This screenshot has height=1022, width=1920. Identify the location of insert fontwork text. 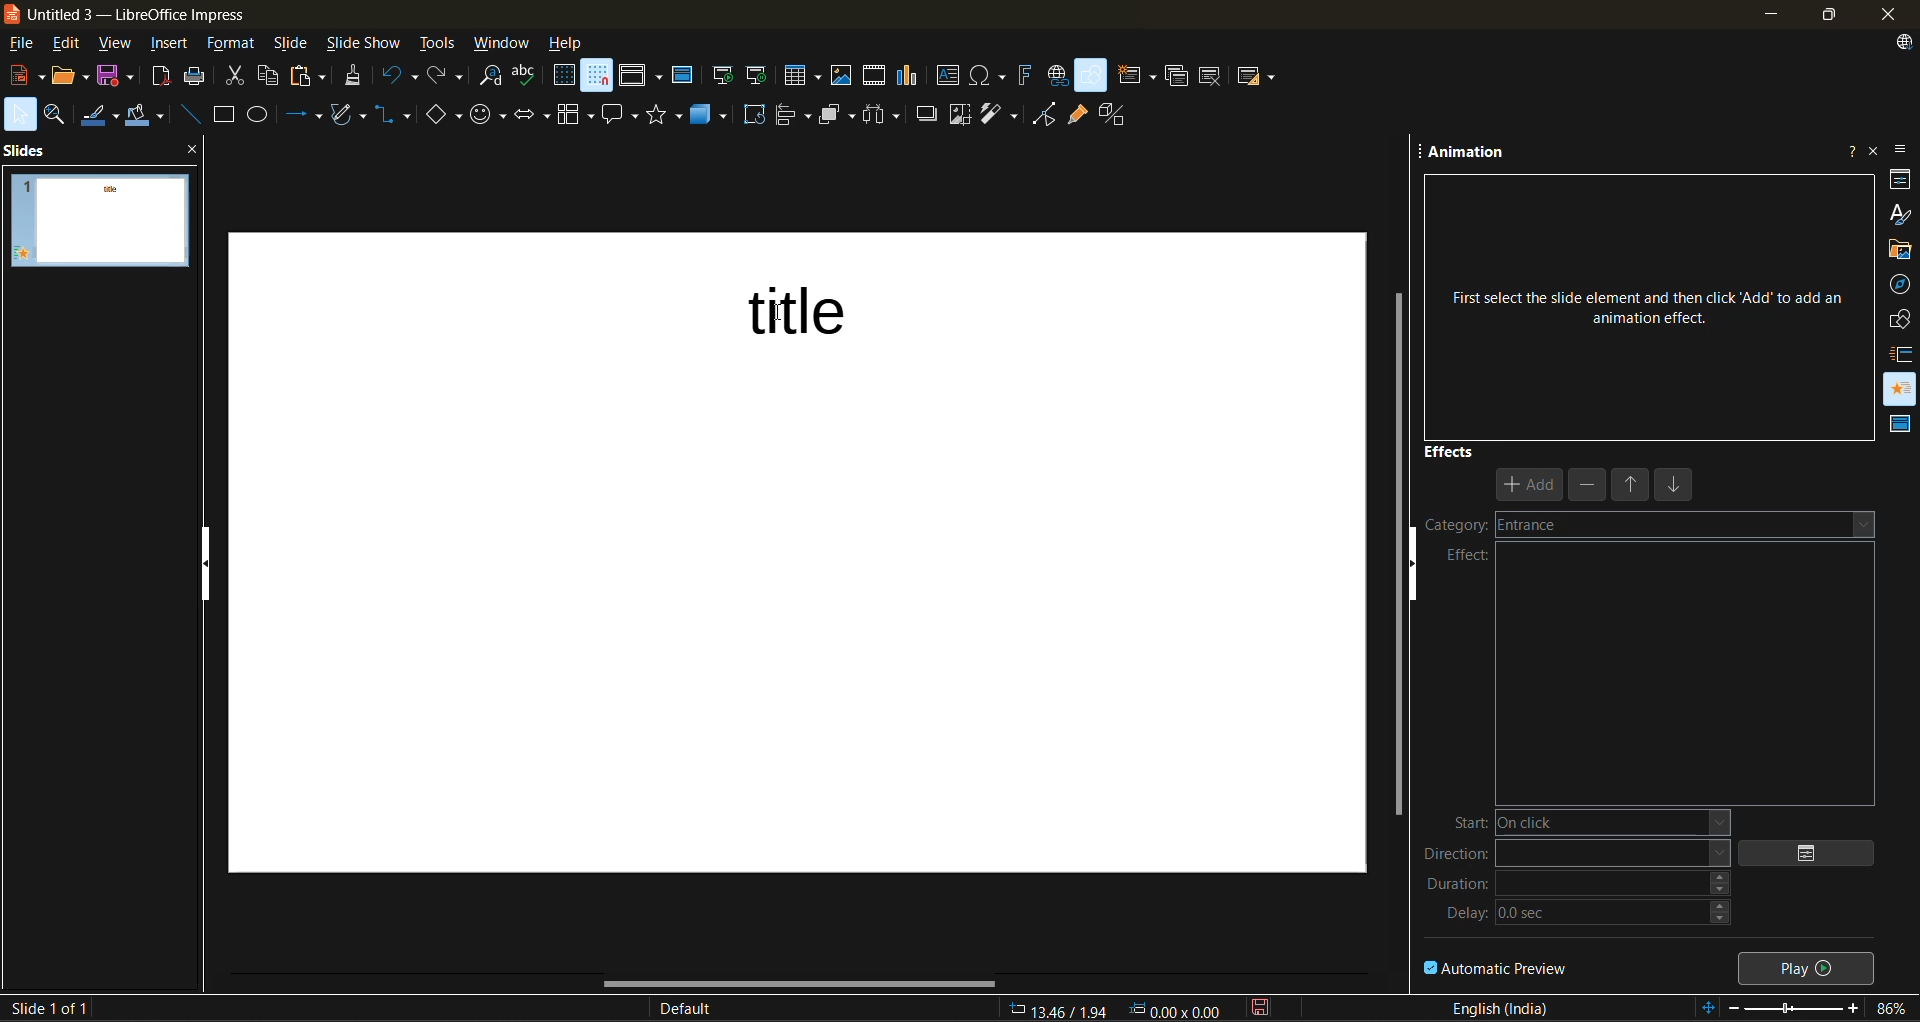
(1025, 75).